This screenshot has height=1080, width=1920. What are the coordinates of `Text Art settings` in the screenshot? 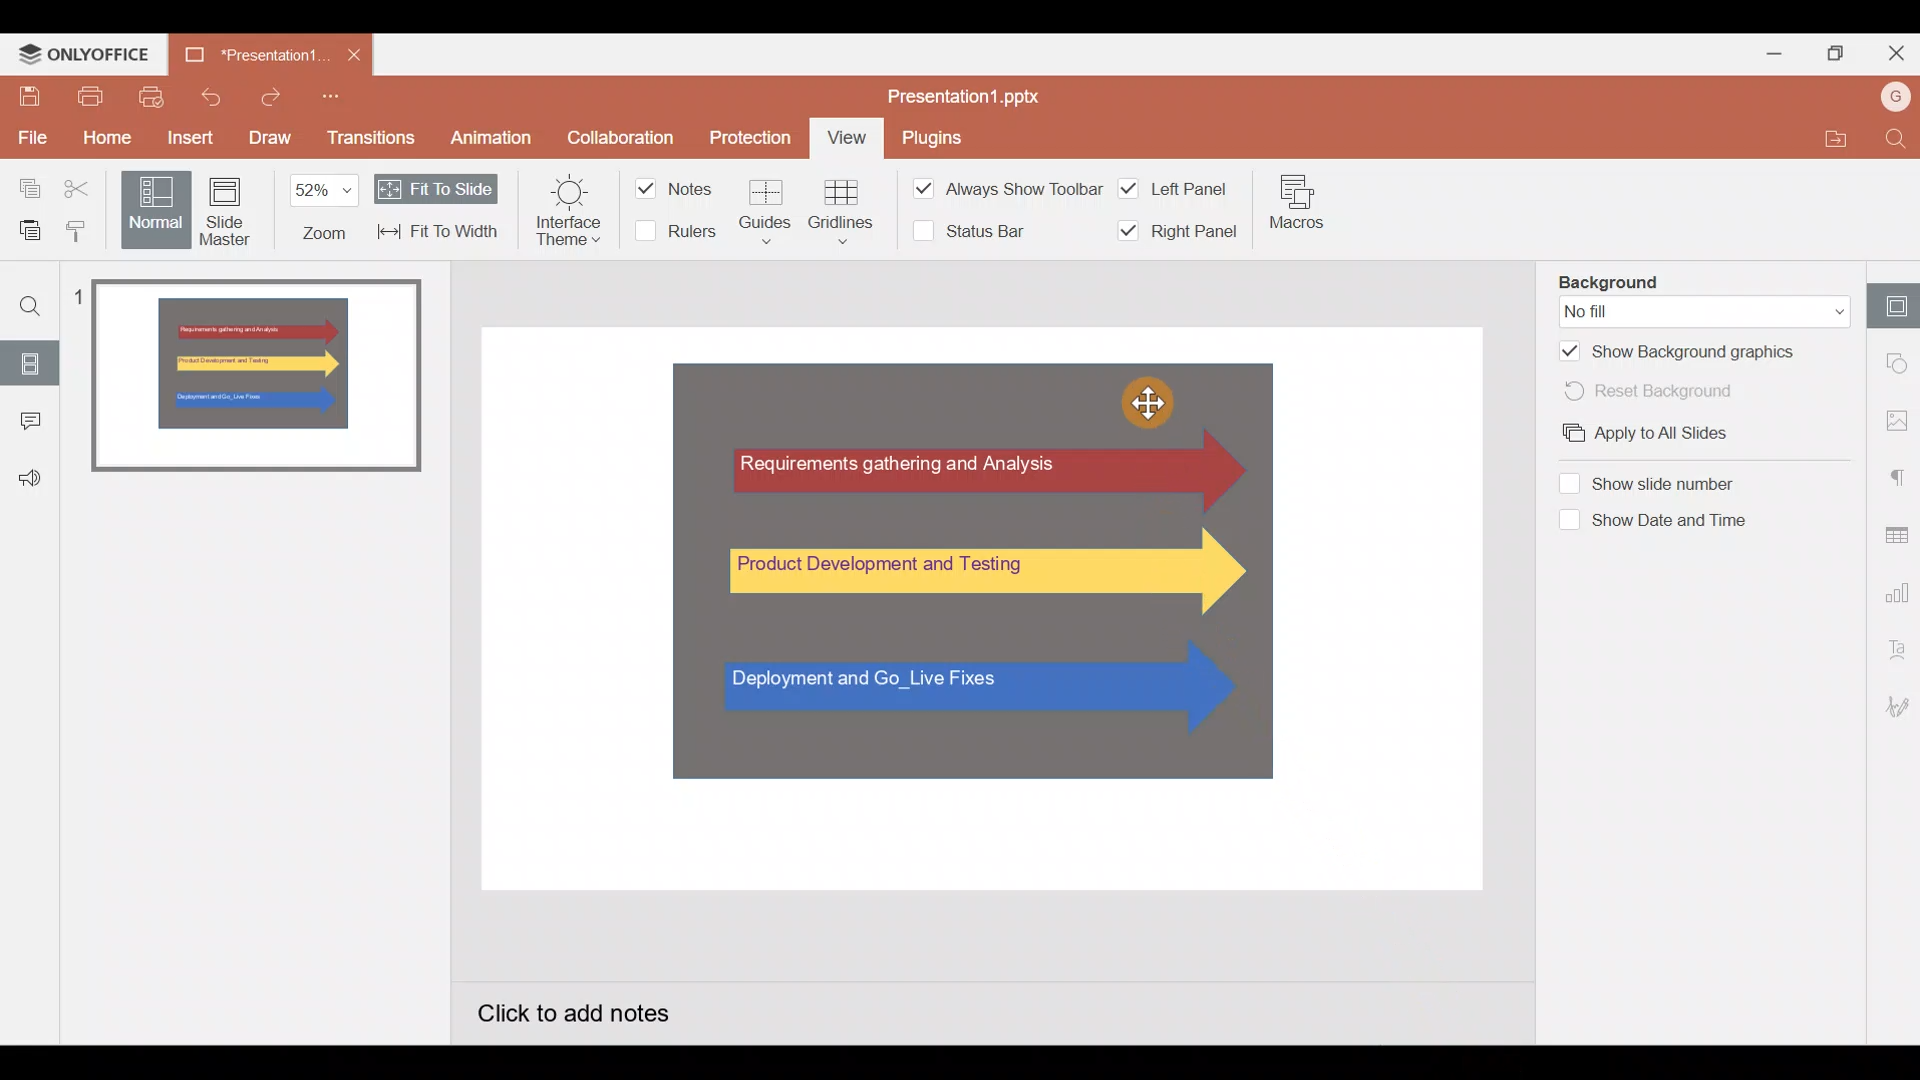 It's located at (1895, 653).